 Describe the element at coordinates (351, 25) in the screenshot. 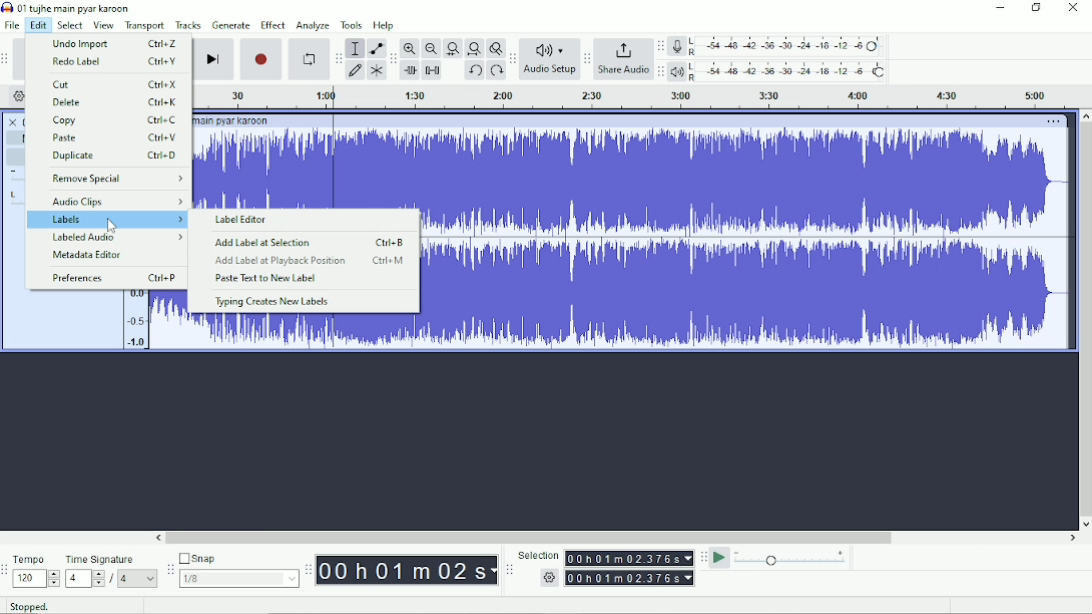

I see `Tools` at that location.